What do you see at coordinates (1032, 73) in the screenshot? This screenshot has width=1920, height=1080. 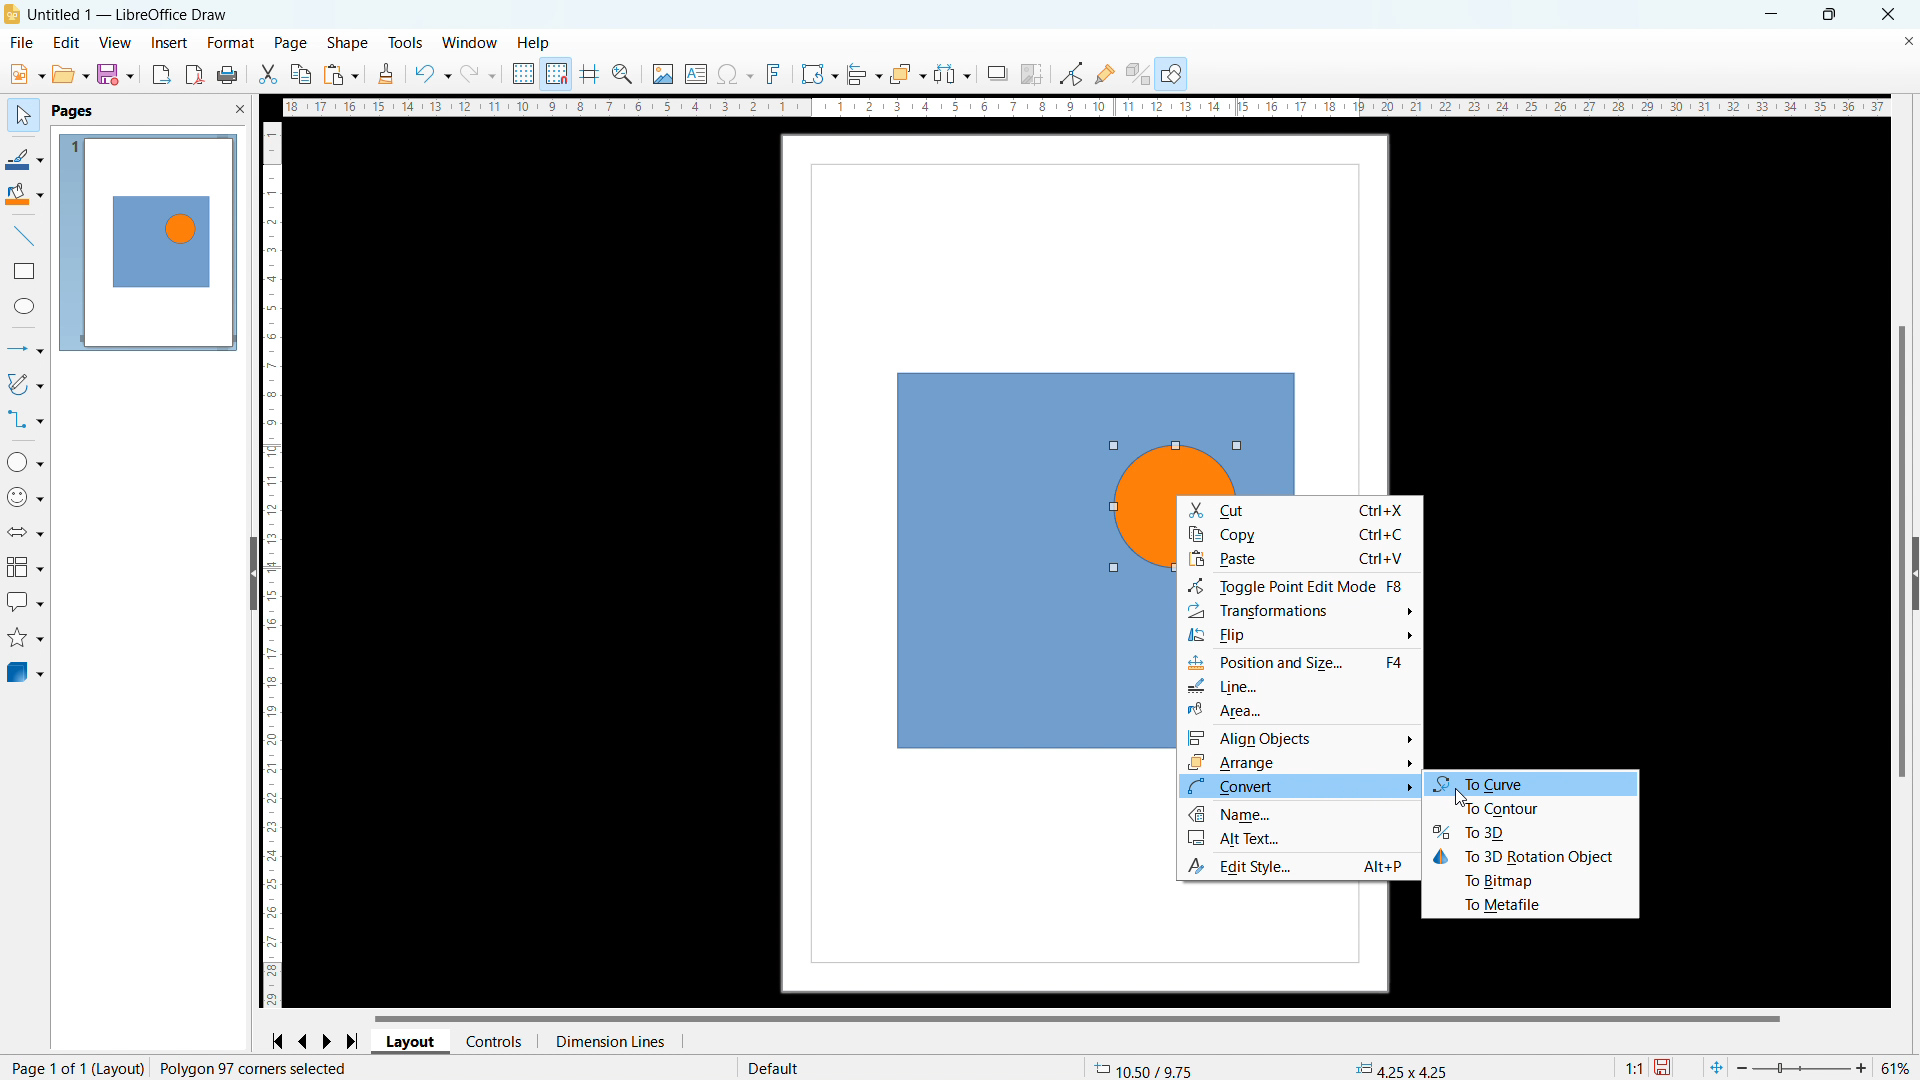 I see `crop image` at bounding box center [1032, 73].